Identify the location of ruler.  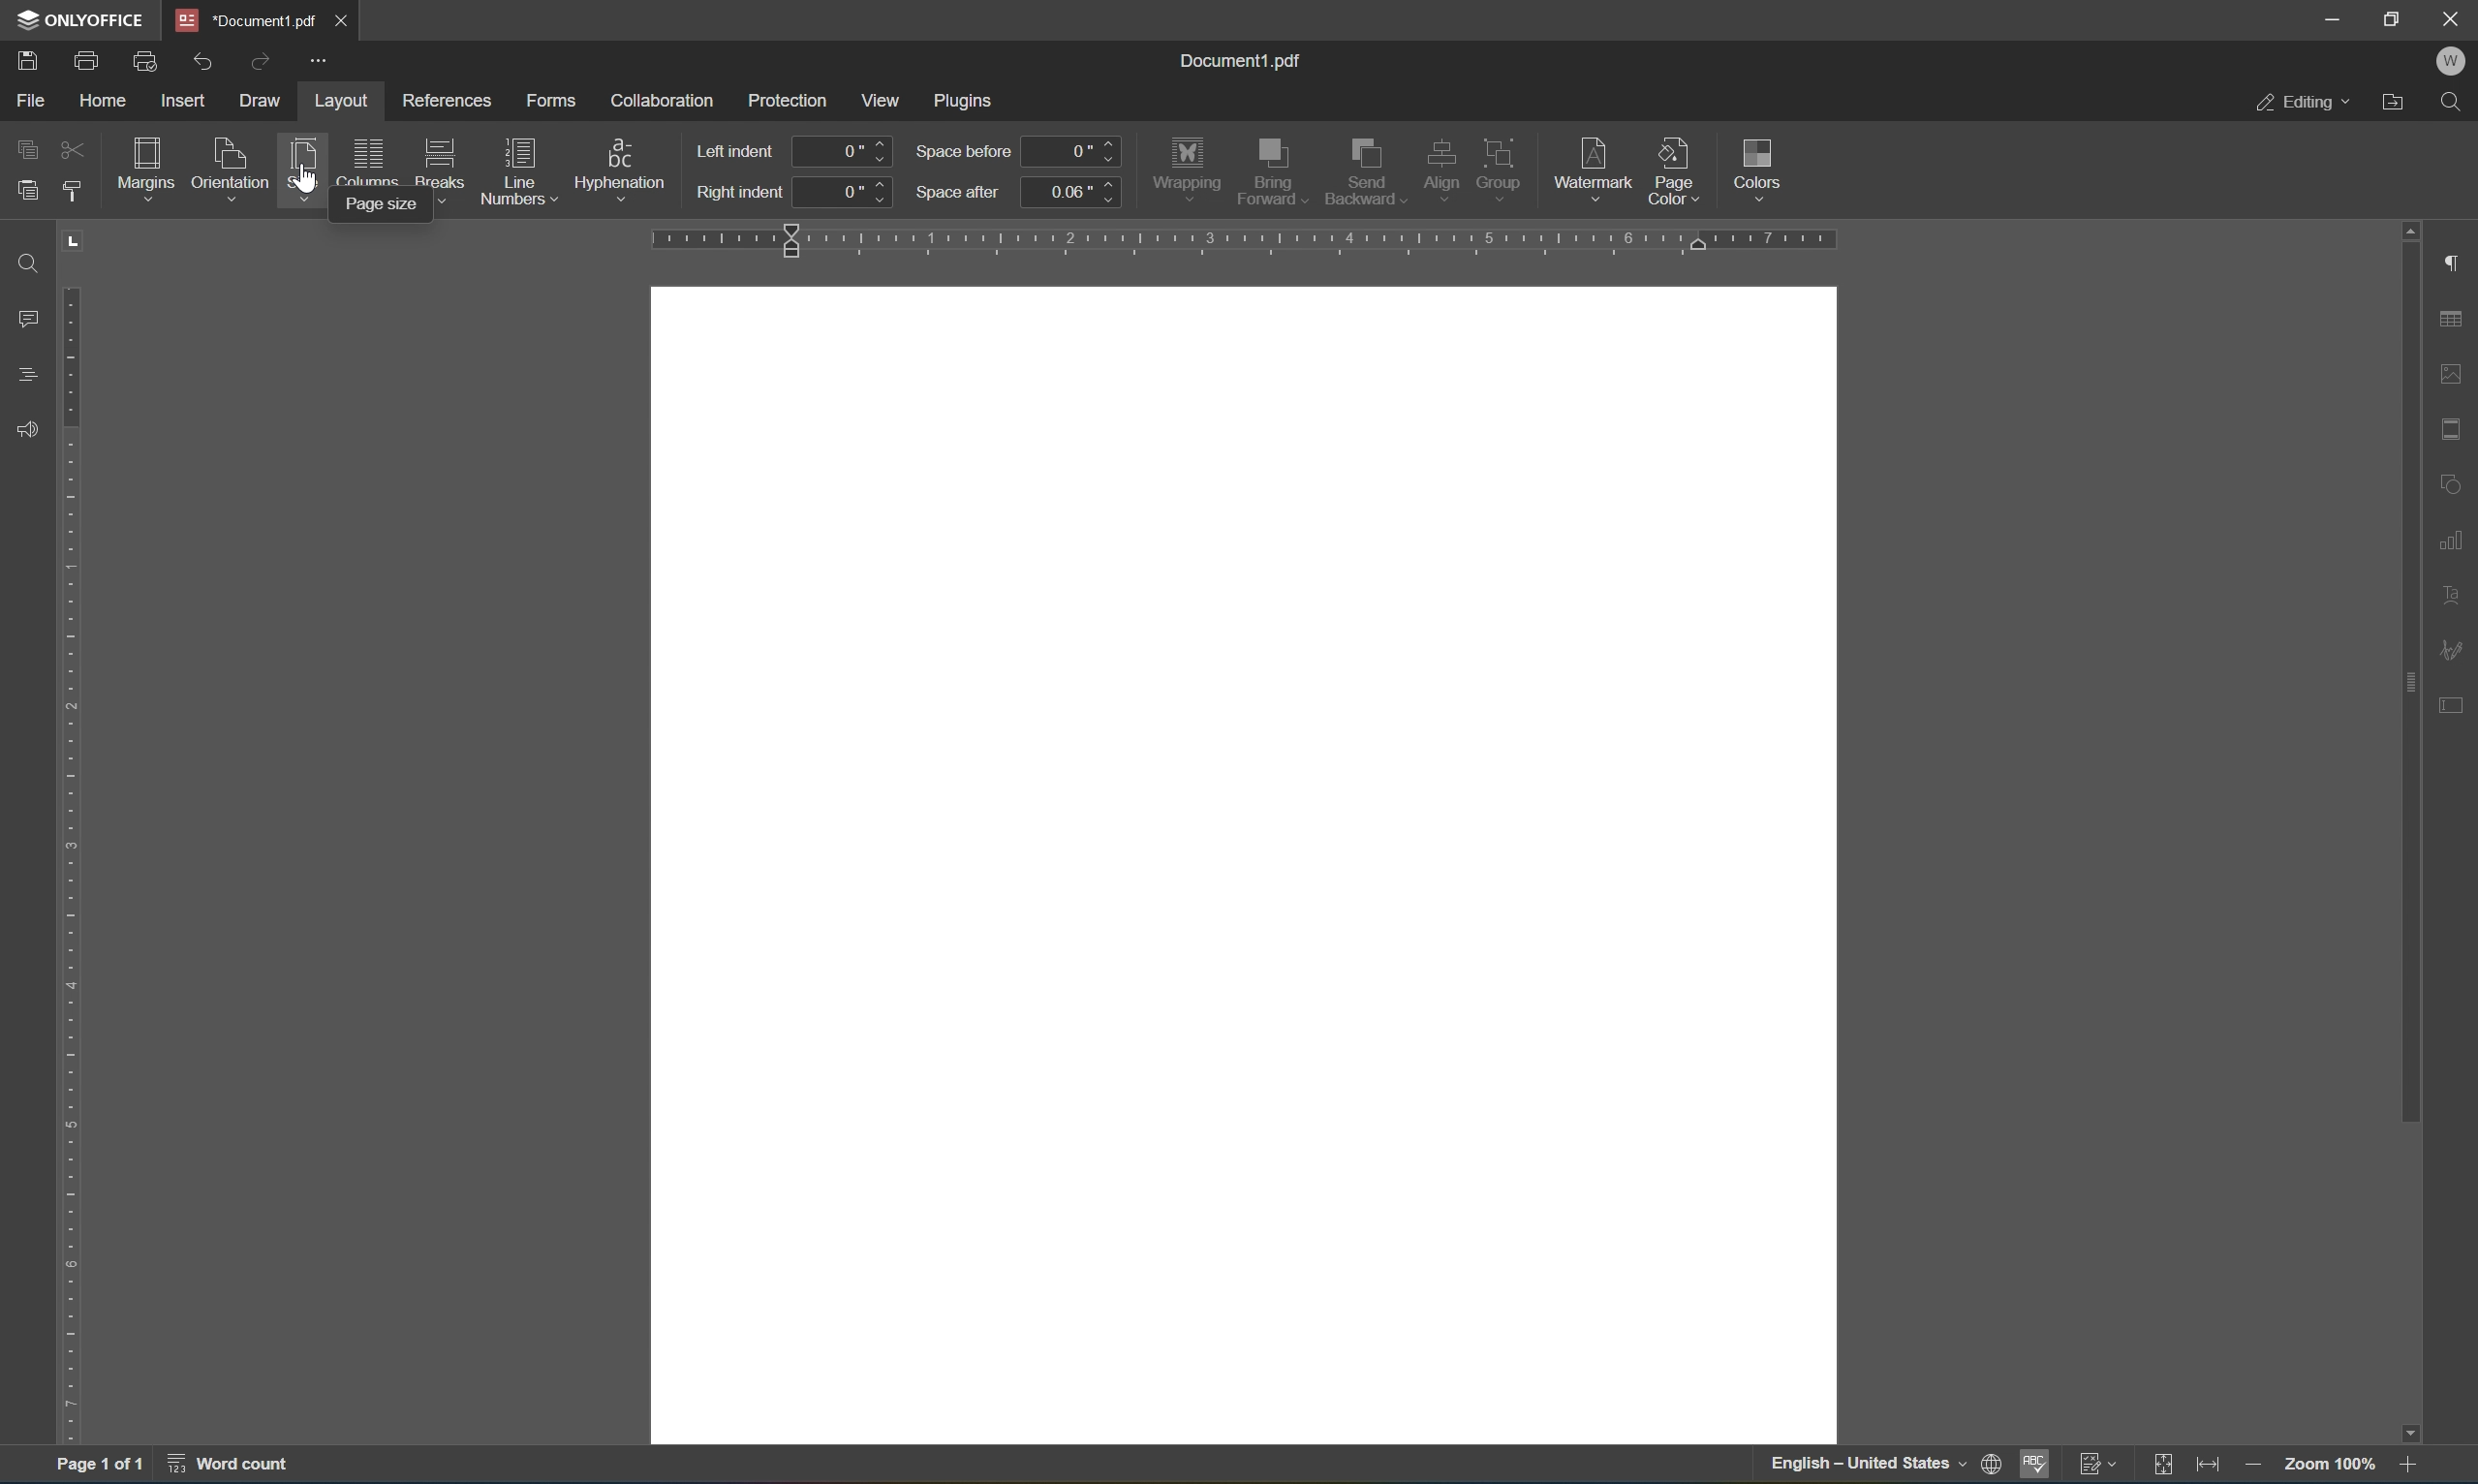
(71, 837).